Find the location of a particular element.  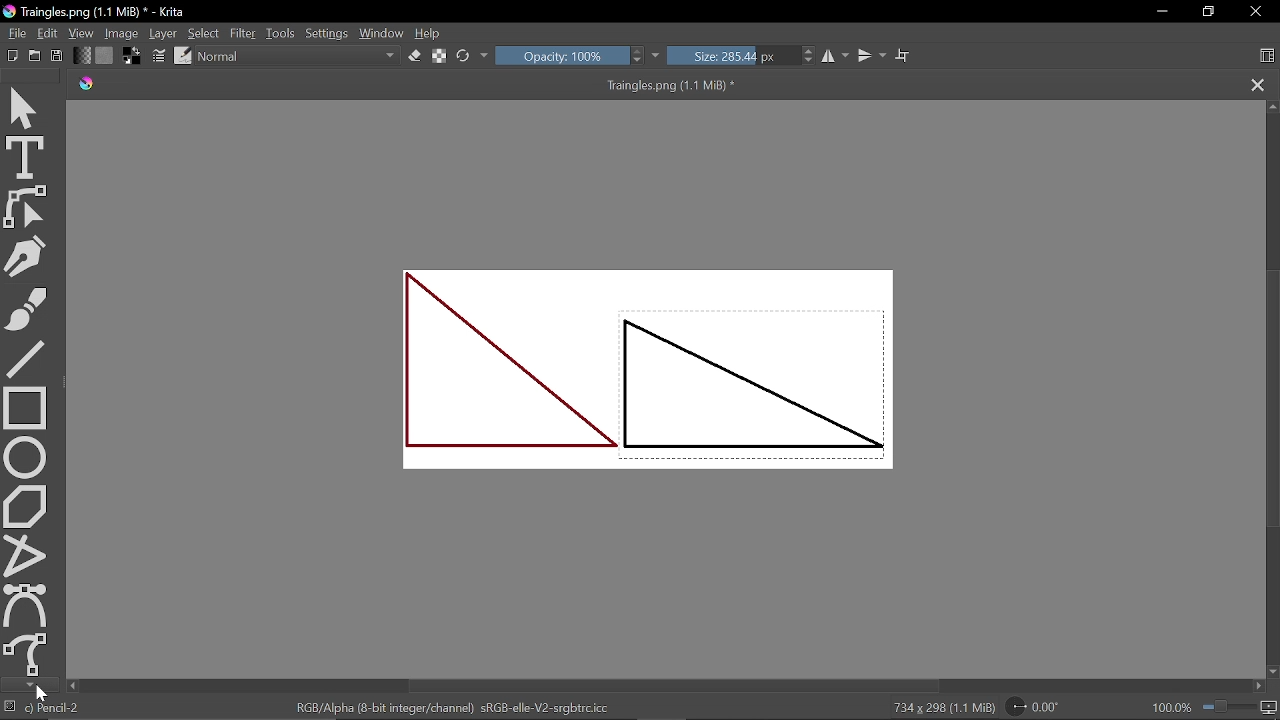

Polygon tool is located at coordinates (28, 506).